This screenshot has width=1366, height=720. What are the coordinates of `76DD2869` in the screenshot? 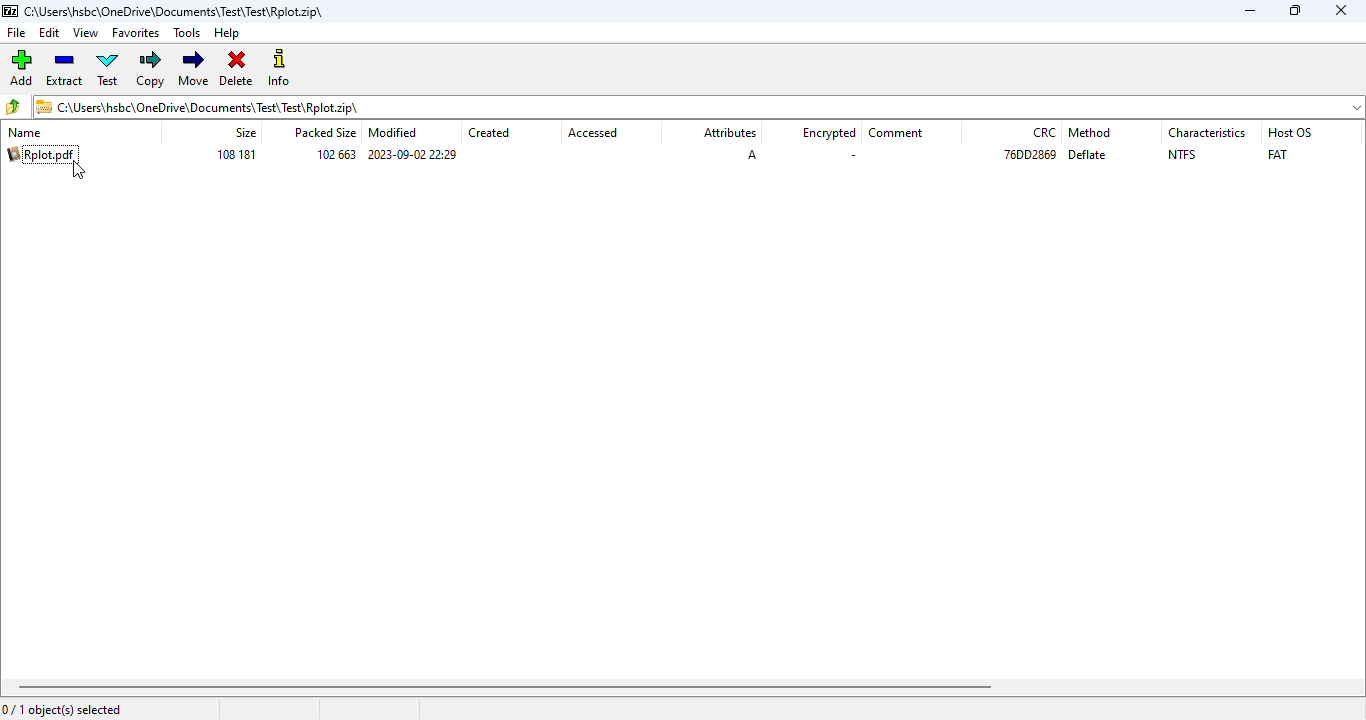 It's located at (1030, 155).